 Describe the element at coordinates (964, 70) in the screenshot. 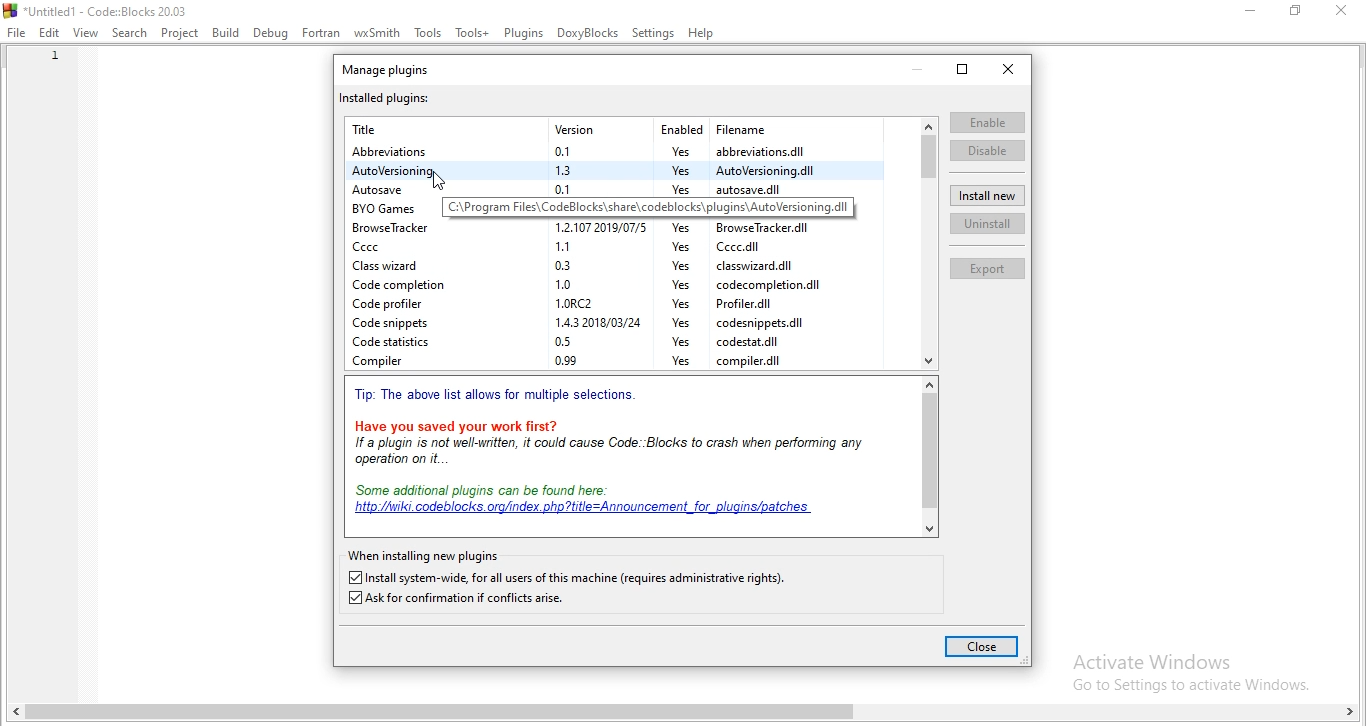

I see `restore` at that location.